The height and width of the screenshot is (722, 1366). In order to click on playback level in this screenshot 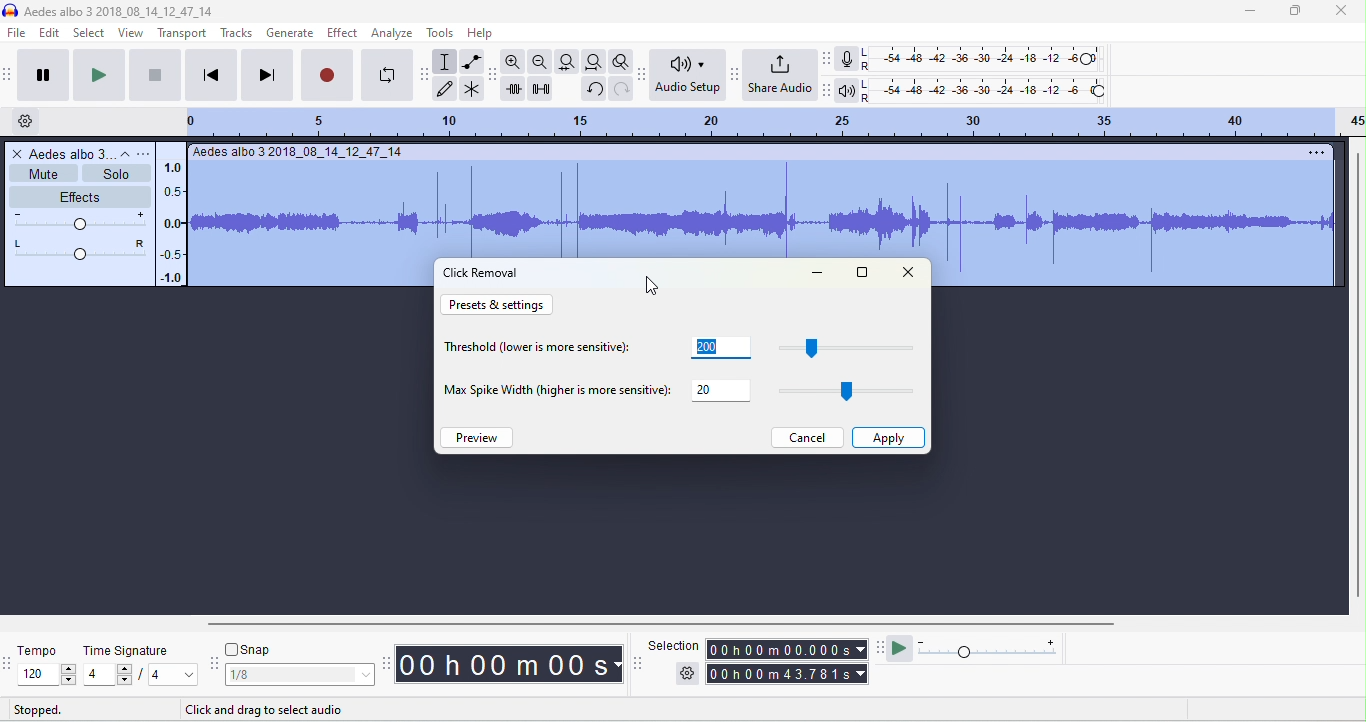, I will do `click(994, 89)`.